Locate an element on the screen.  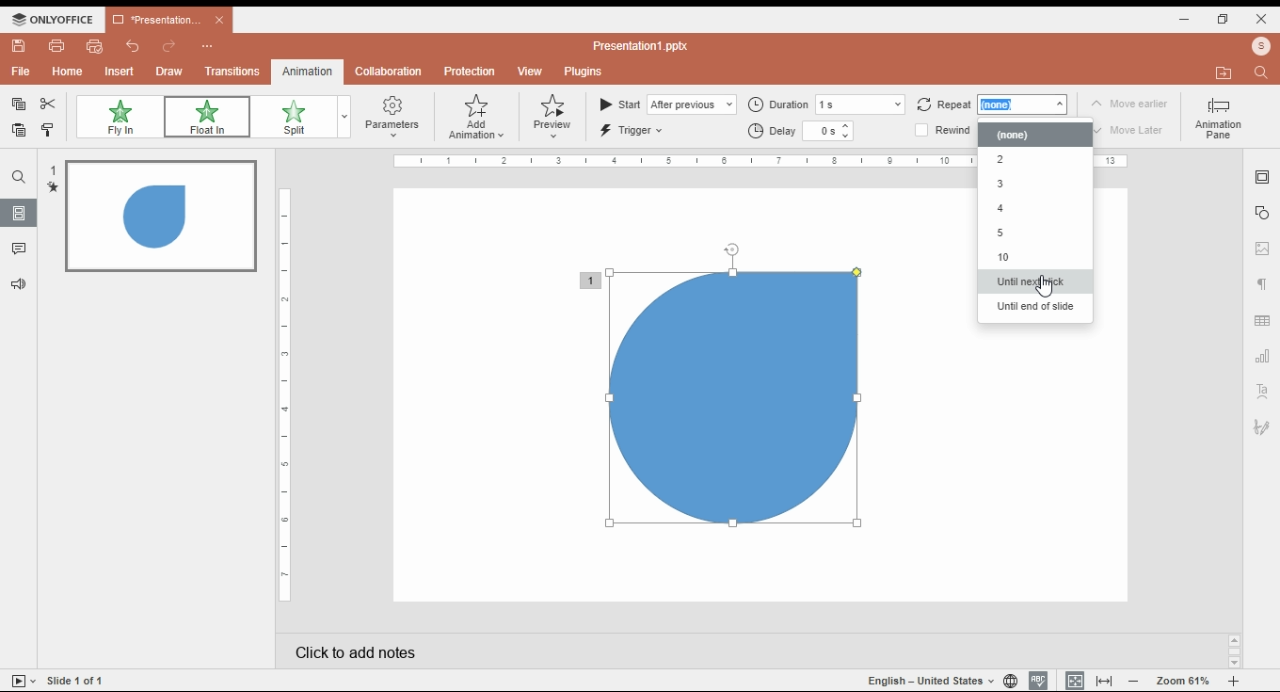
profile is located at coordinates (1222, 72).